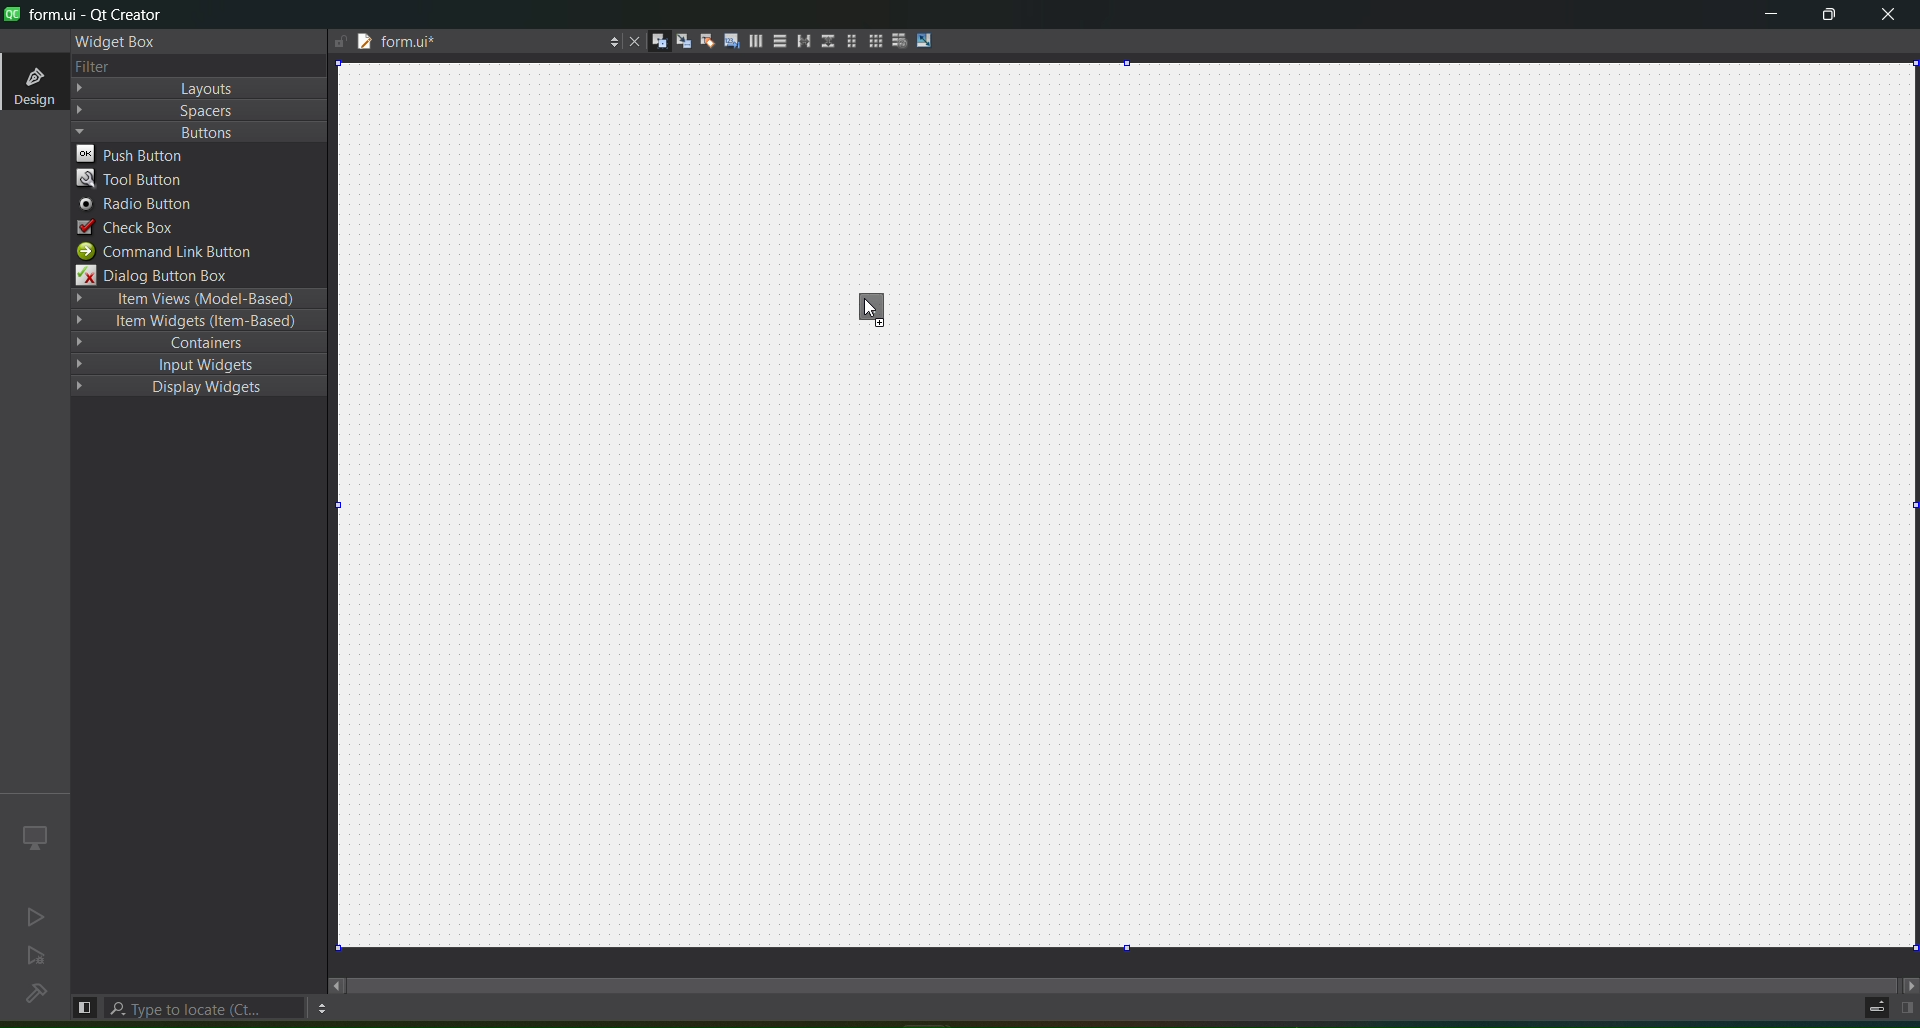  Describe the element at coordinates (39, 914) in the screenshot. I see `no active project` at that location.